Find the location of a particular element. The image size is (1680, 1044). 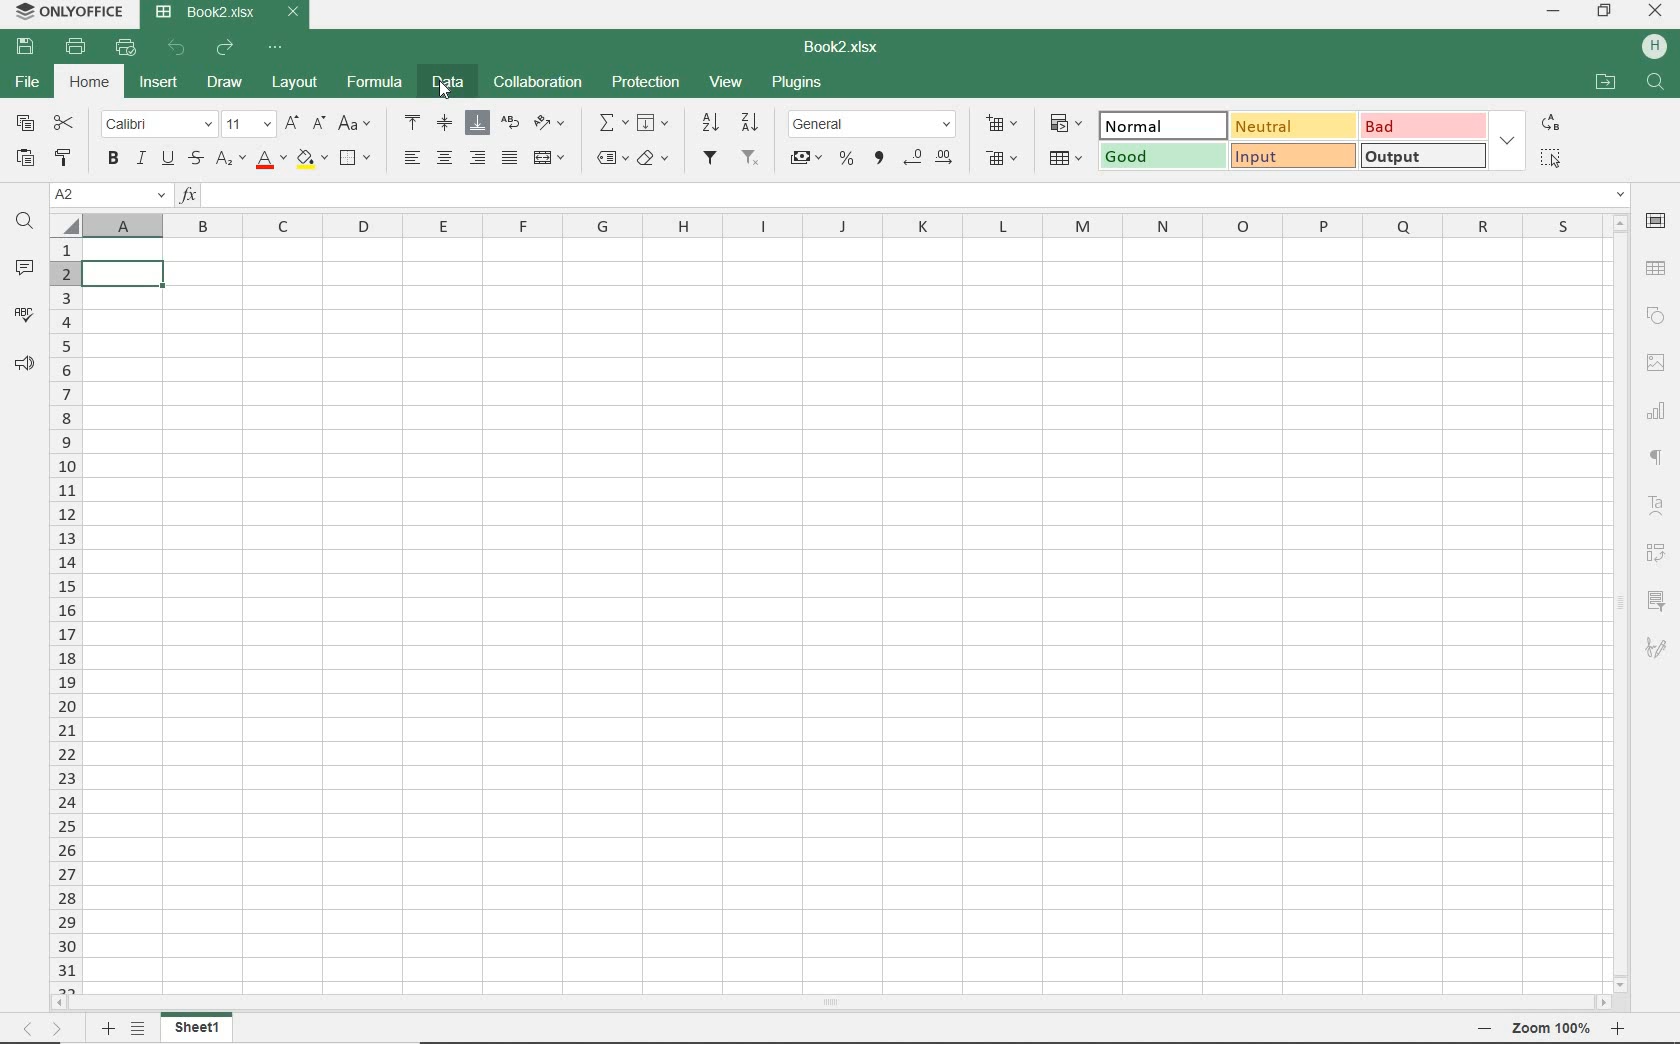

ITALIC is located at coordinates (140, 159).